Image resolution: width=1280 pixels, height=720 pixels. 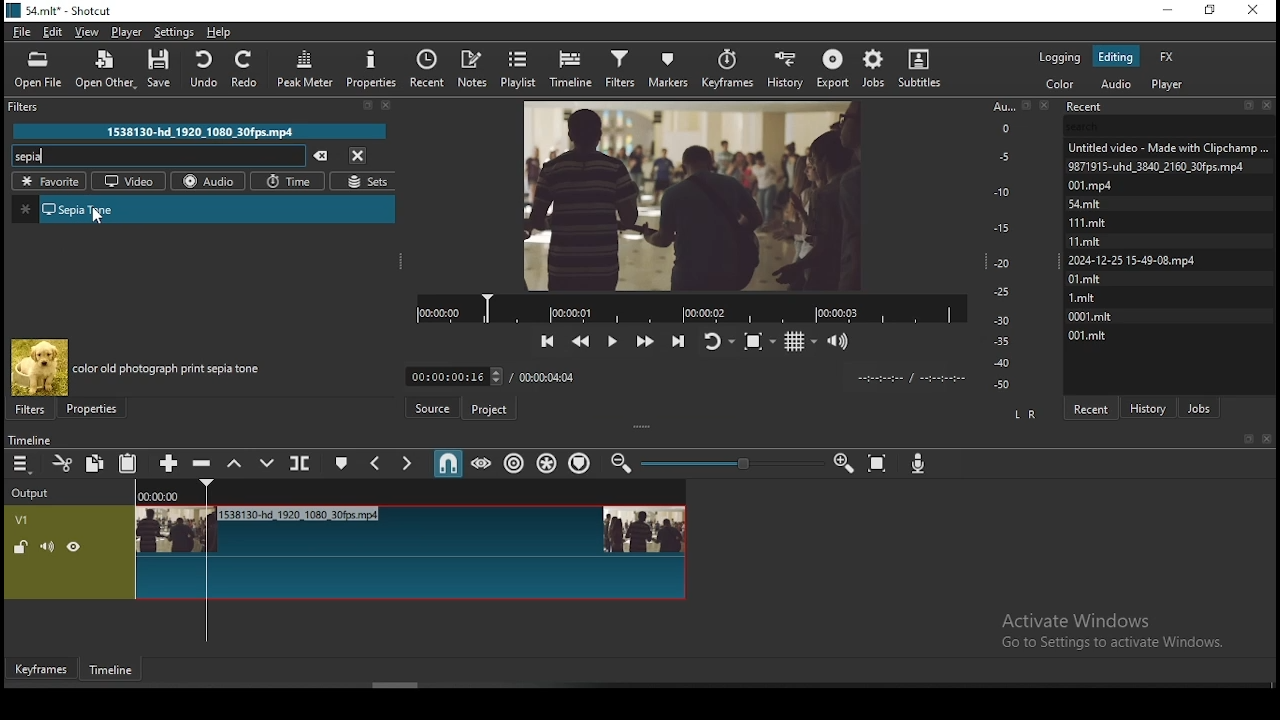 What do you see at coordinates (405, 462) in the screenshot?
I see `next marker` at bounding box center [405, 462].